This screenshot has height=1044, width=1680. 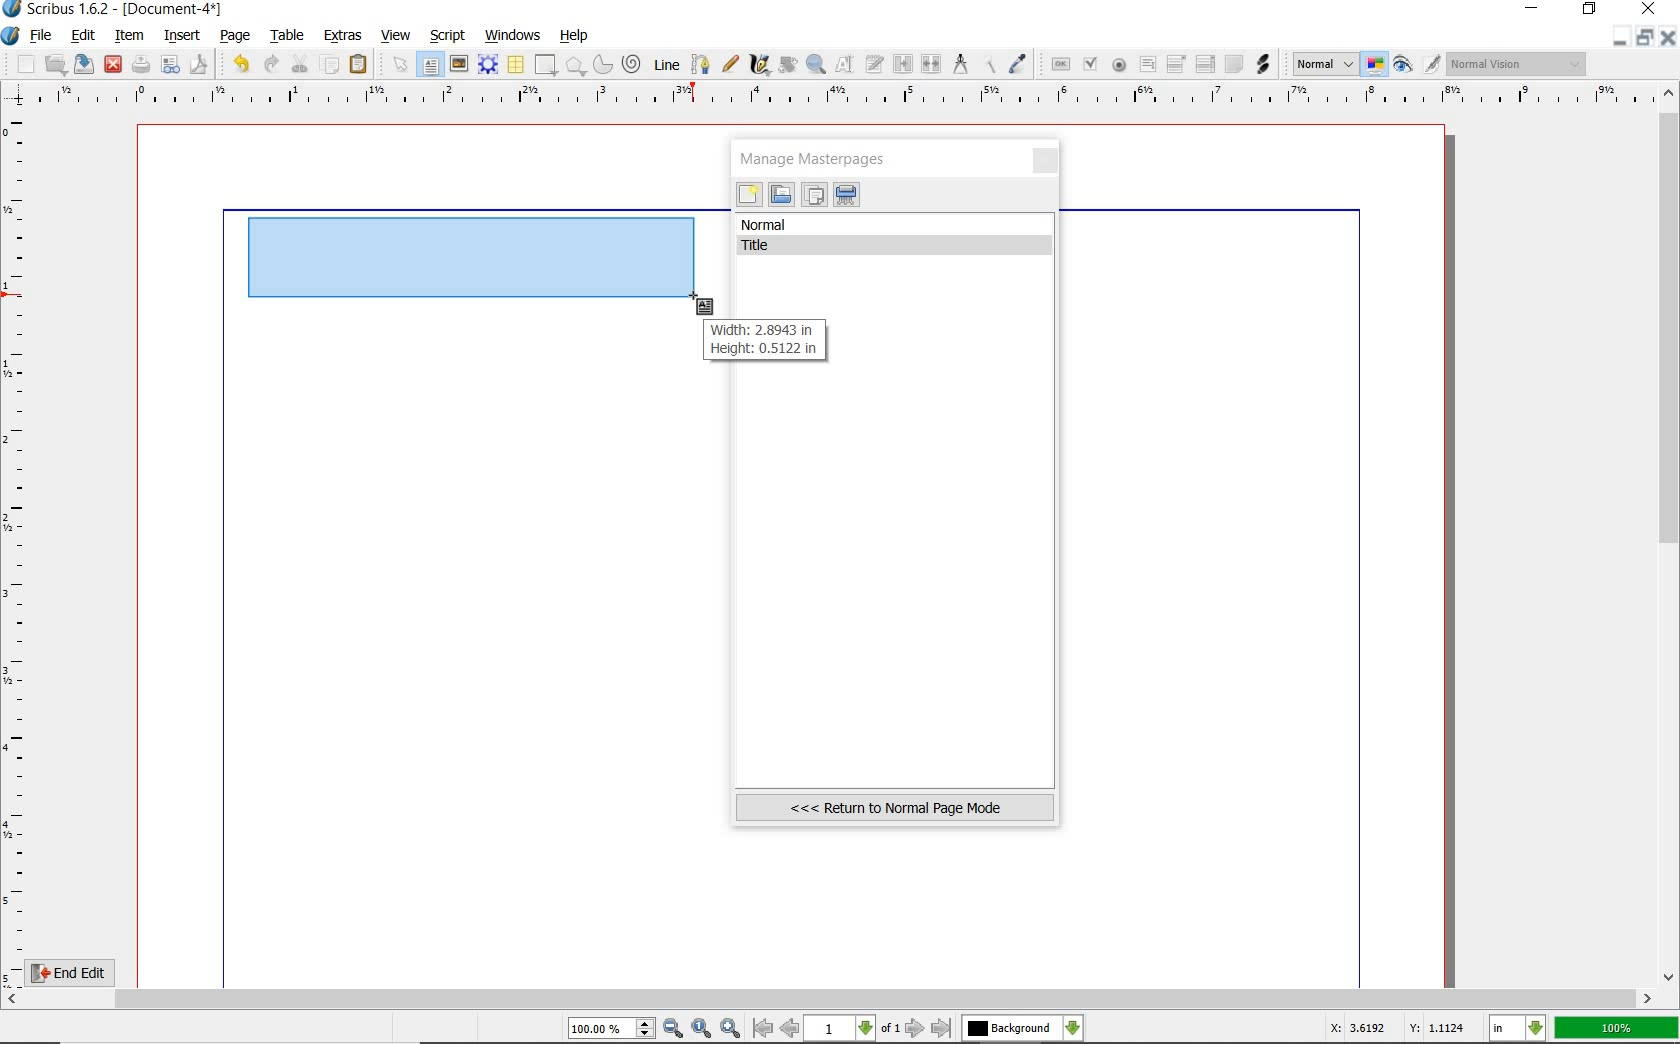 I want to click on save as pdf, so click(x=197, y=64).